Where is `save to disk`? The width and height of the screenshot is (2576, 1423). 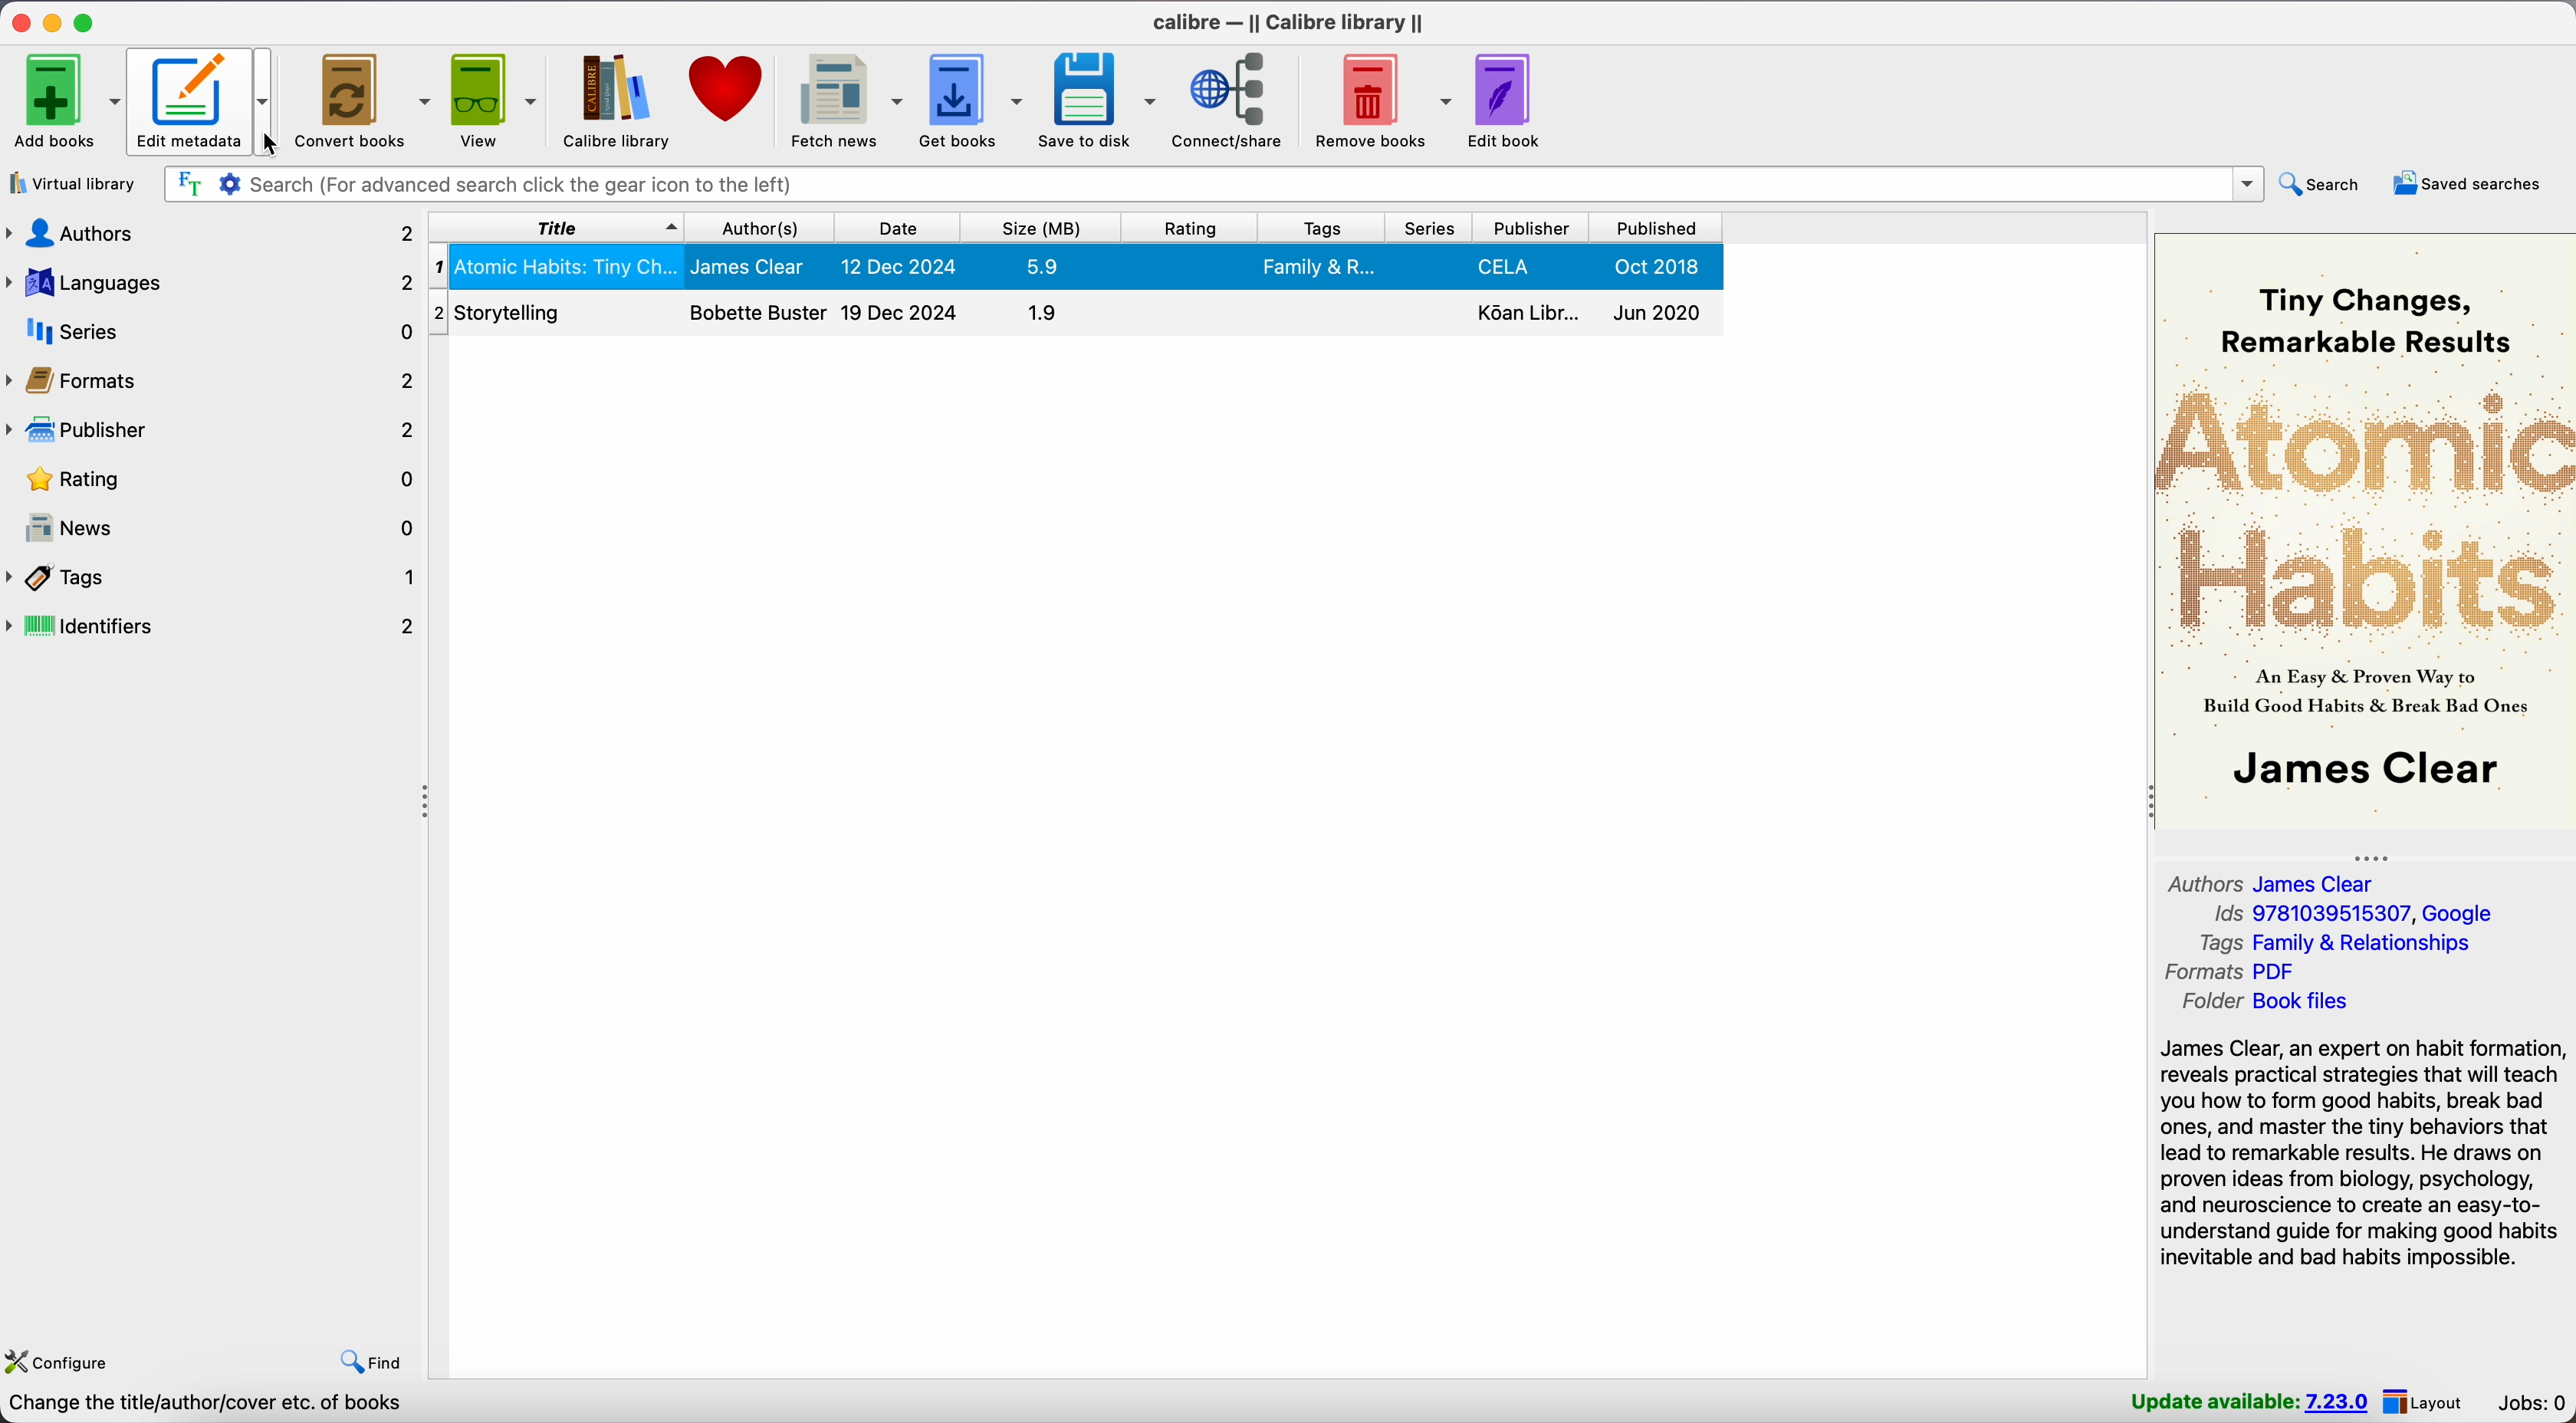
save to disk is located at coordinates (1098, 101).